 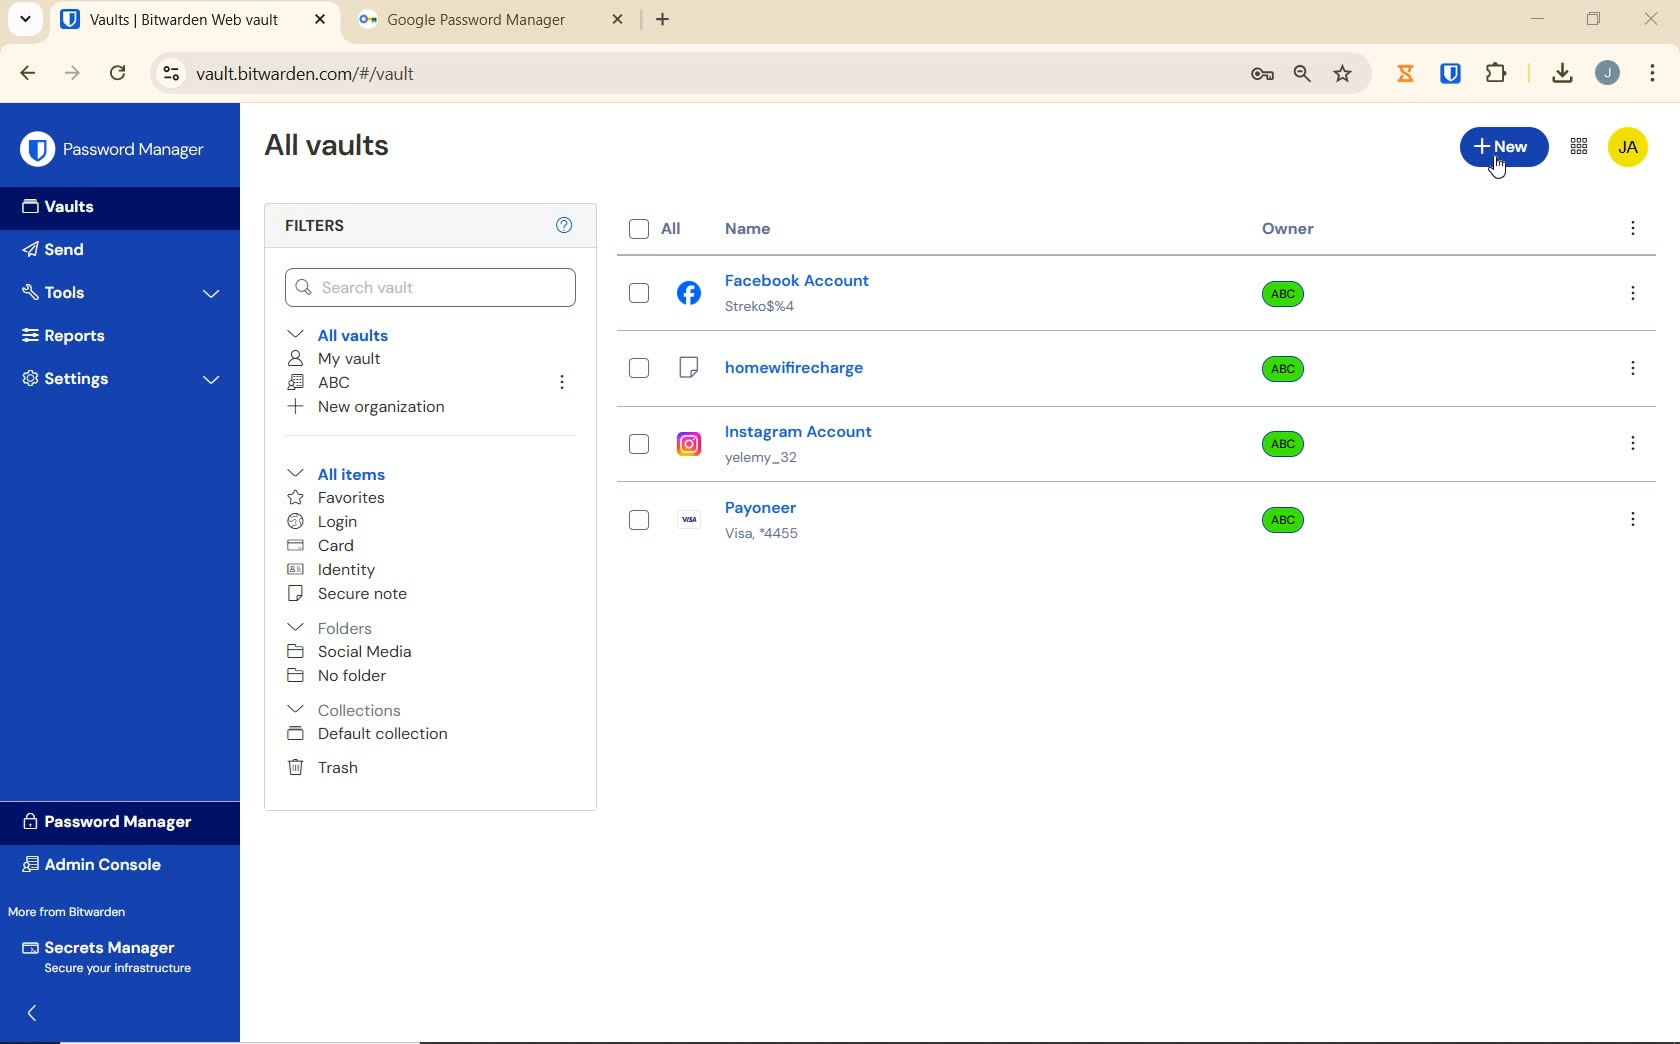 I want to click on Owner, so click(x=1289, y=229).